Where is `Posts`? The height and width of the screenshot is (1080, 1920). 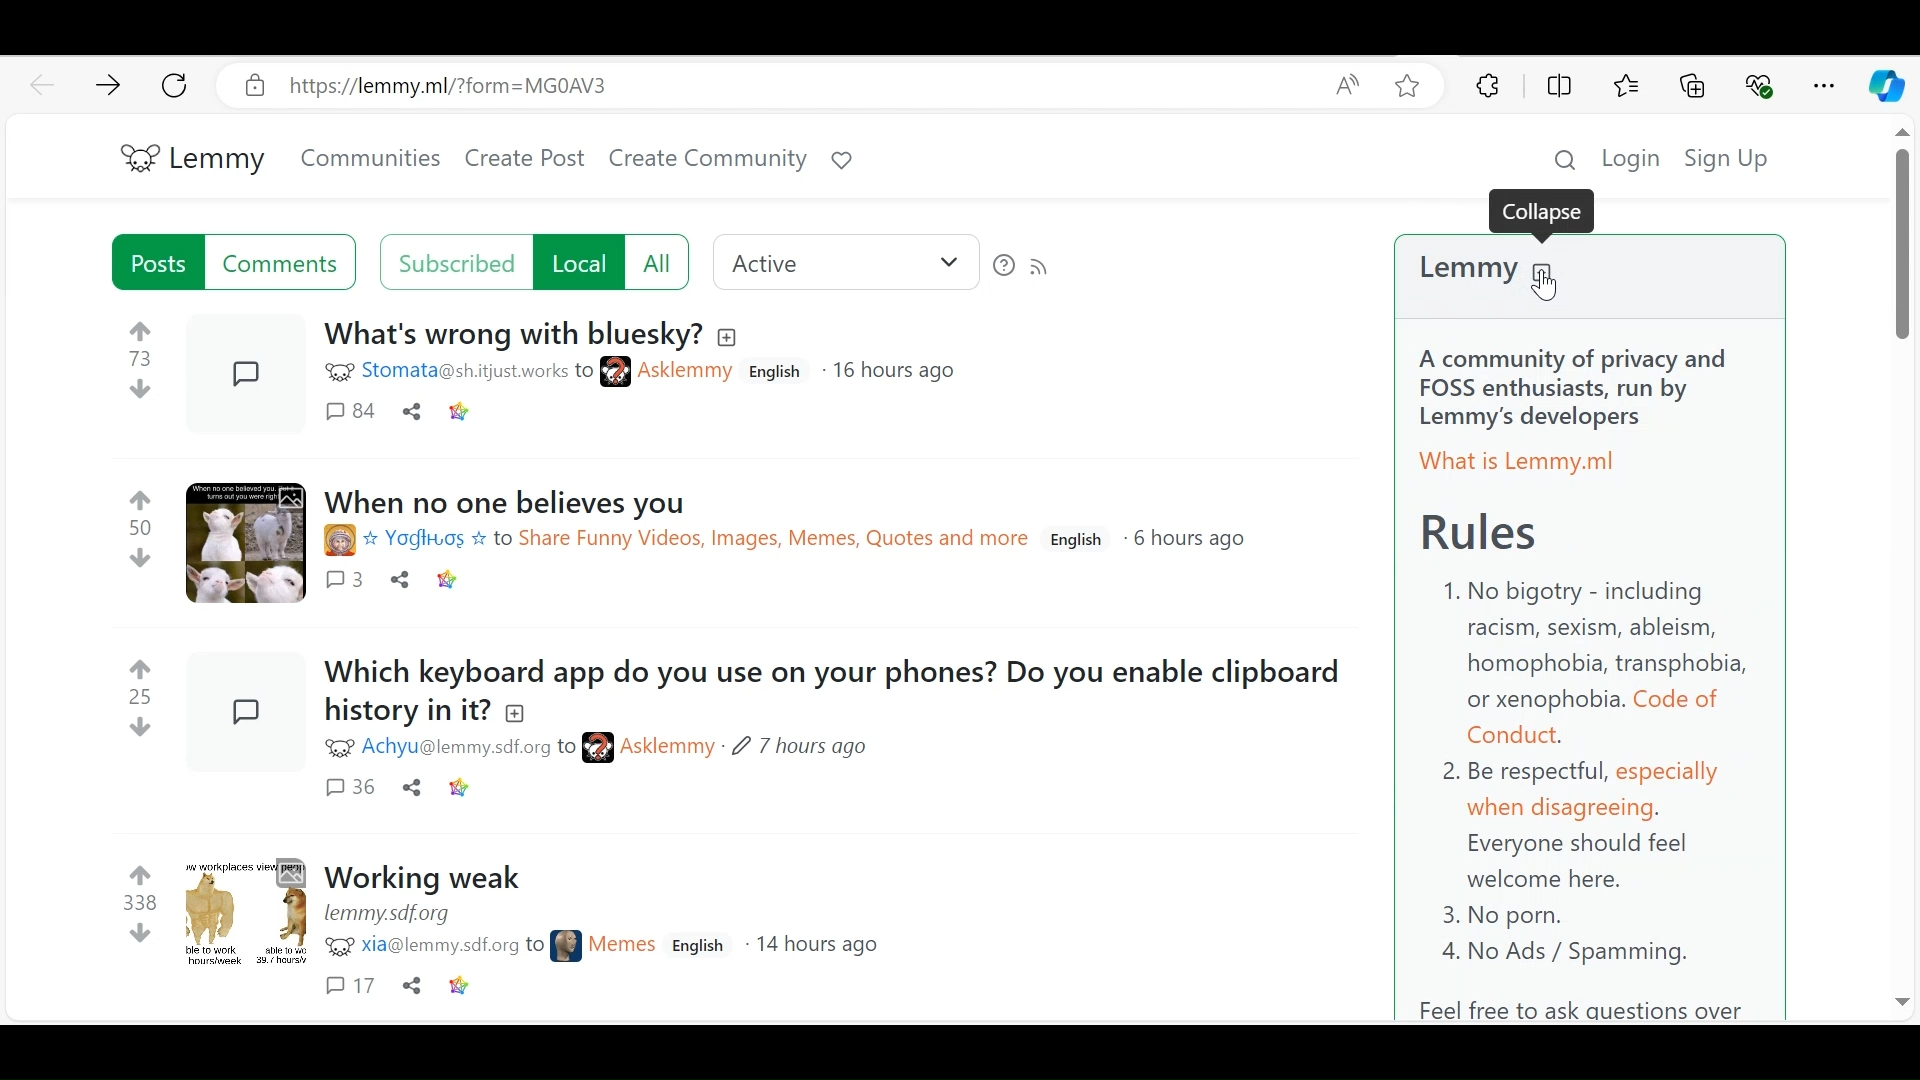 Posts is located at coordinates (158, 261).